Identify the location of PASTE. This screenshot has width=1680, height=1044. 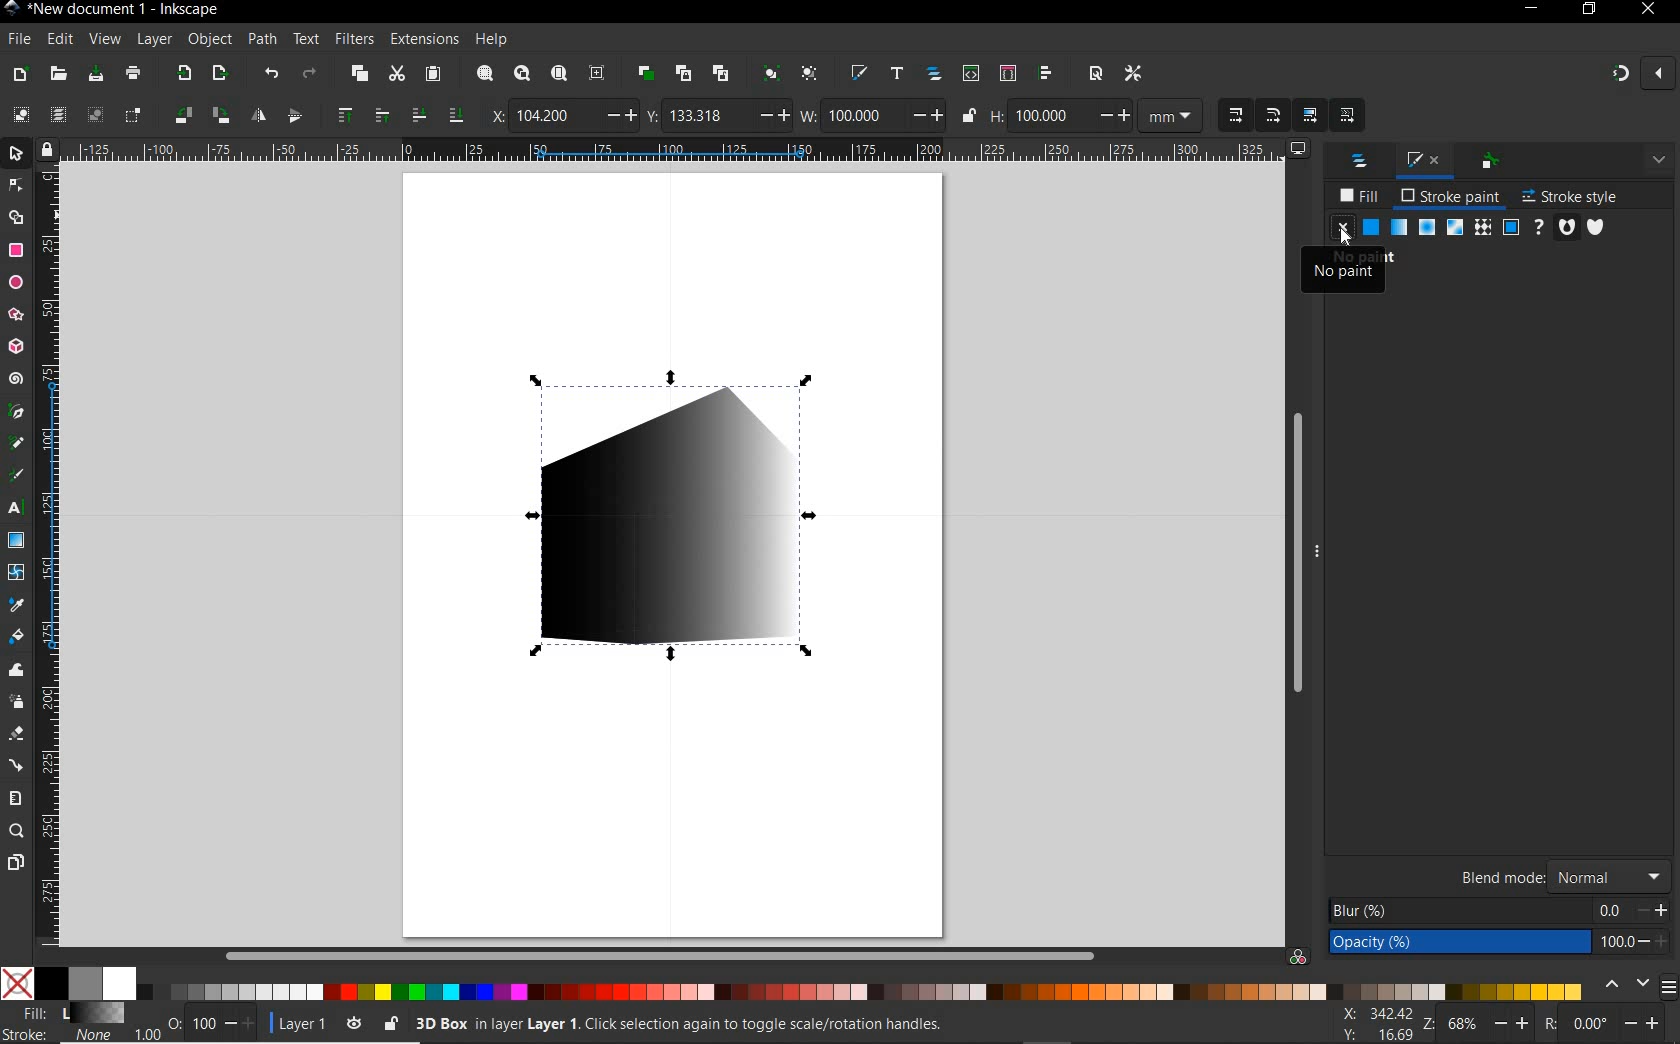
(435, 75).